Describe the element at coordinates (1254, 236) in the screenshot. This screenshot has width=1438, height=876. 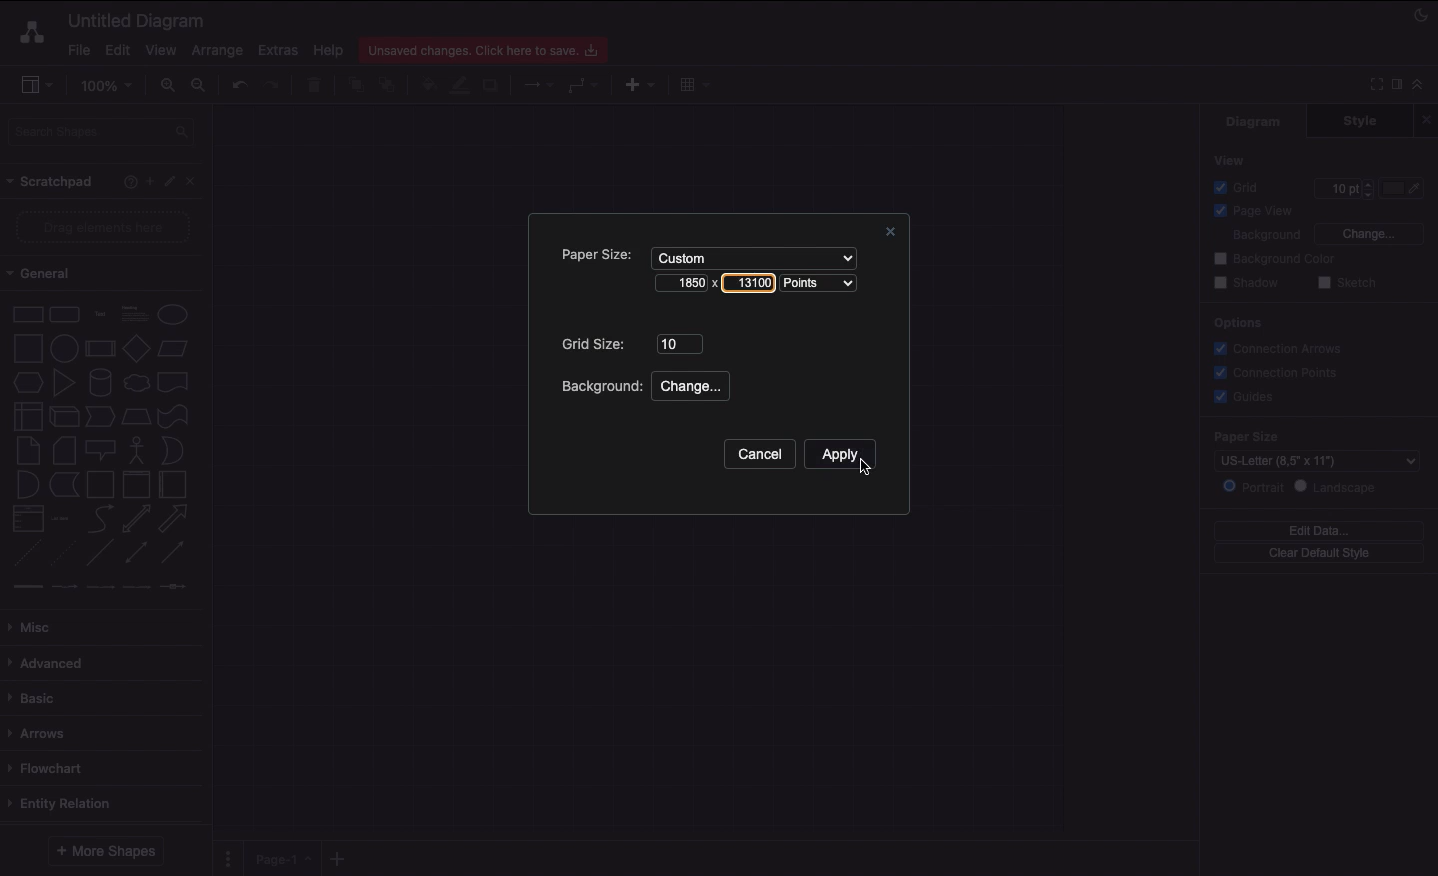
I see `Background ` at that location.